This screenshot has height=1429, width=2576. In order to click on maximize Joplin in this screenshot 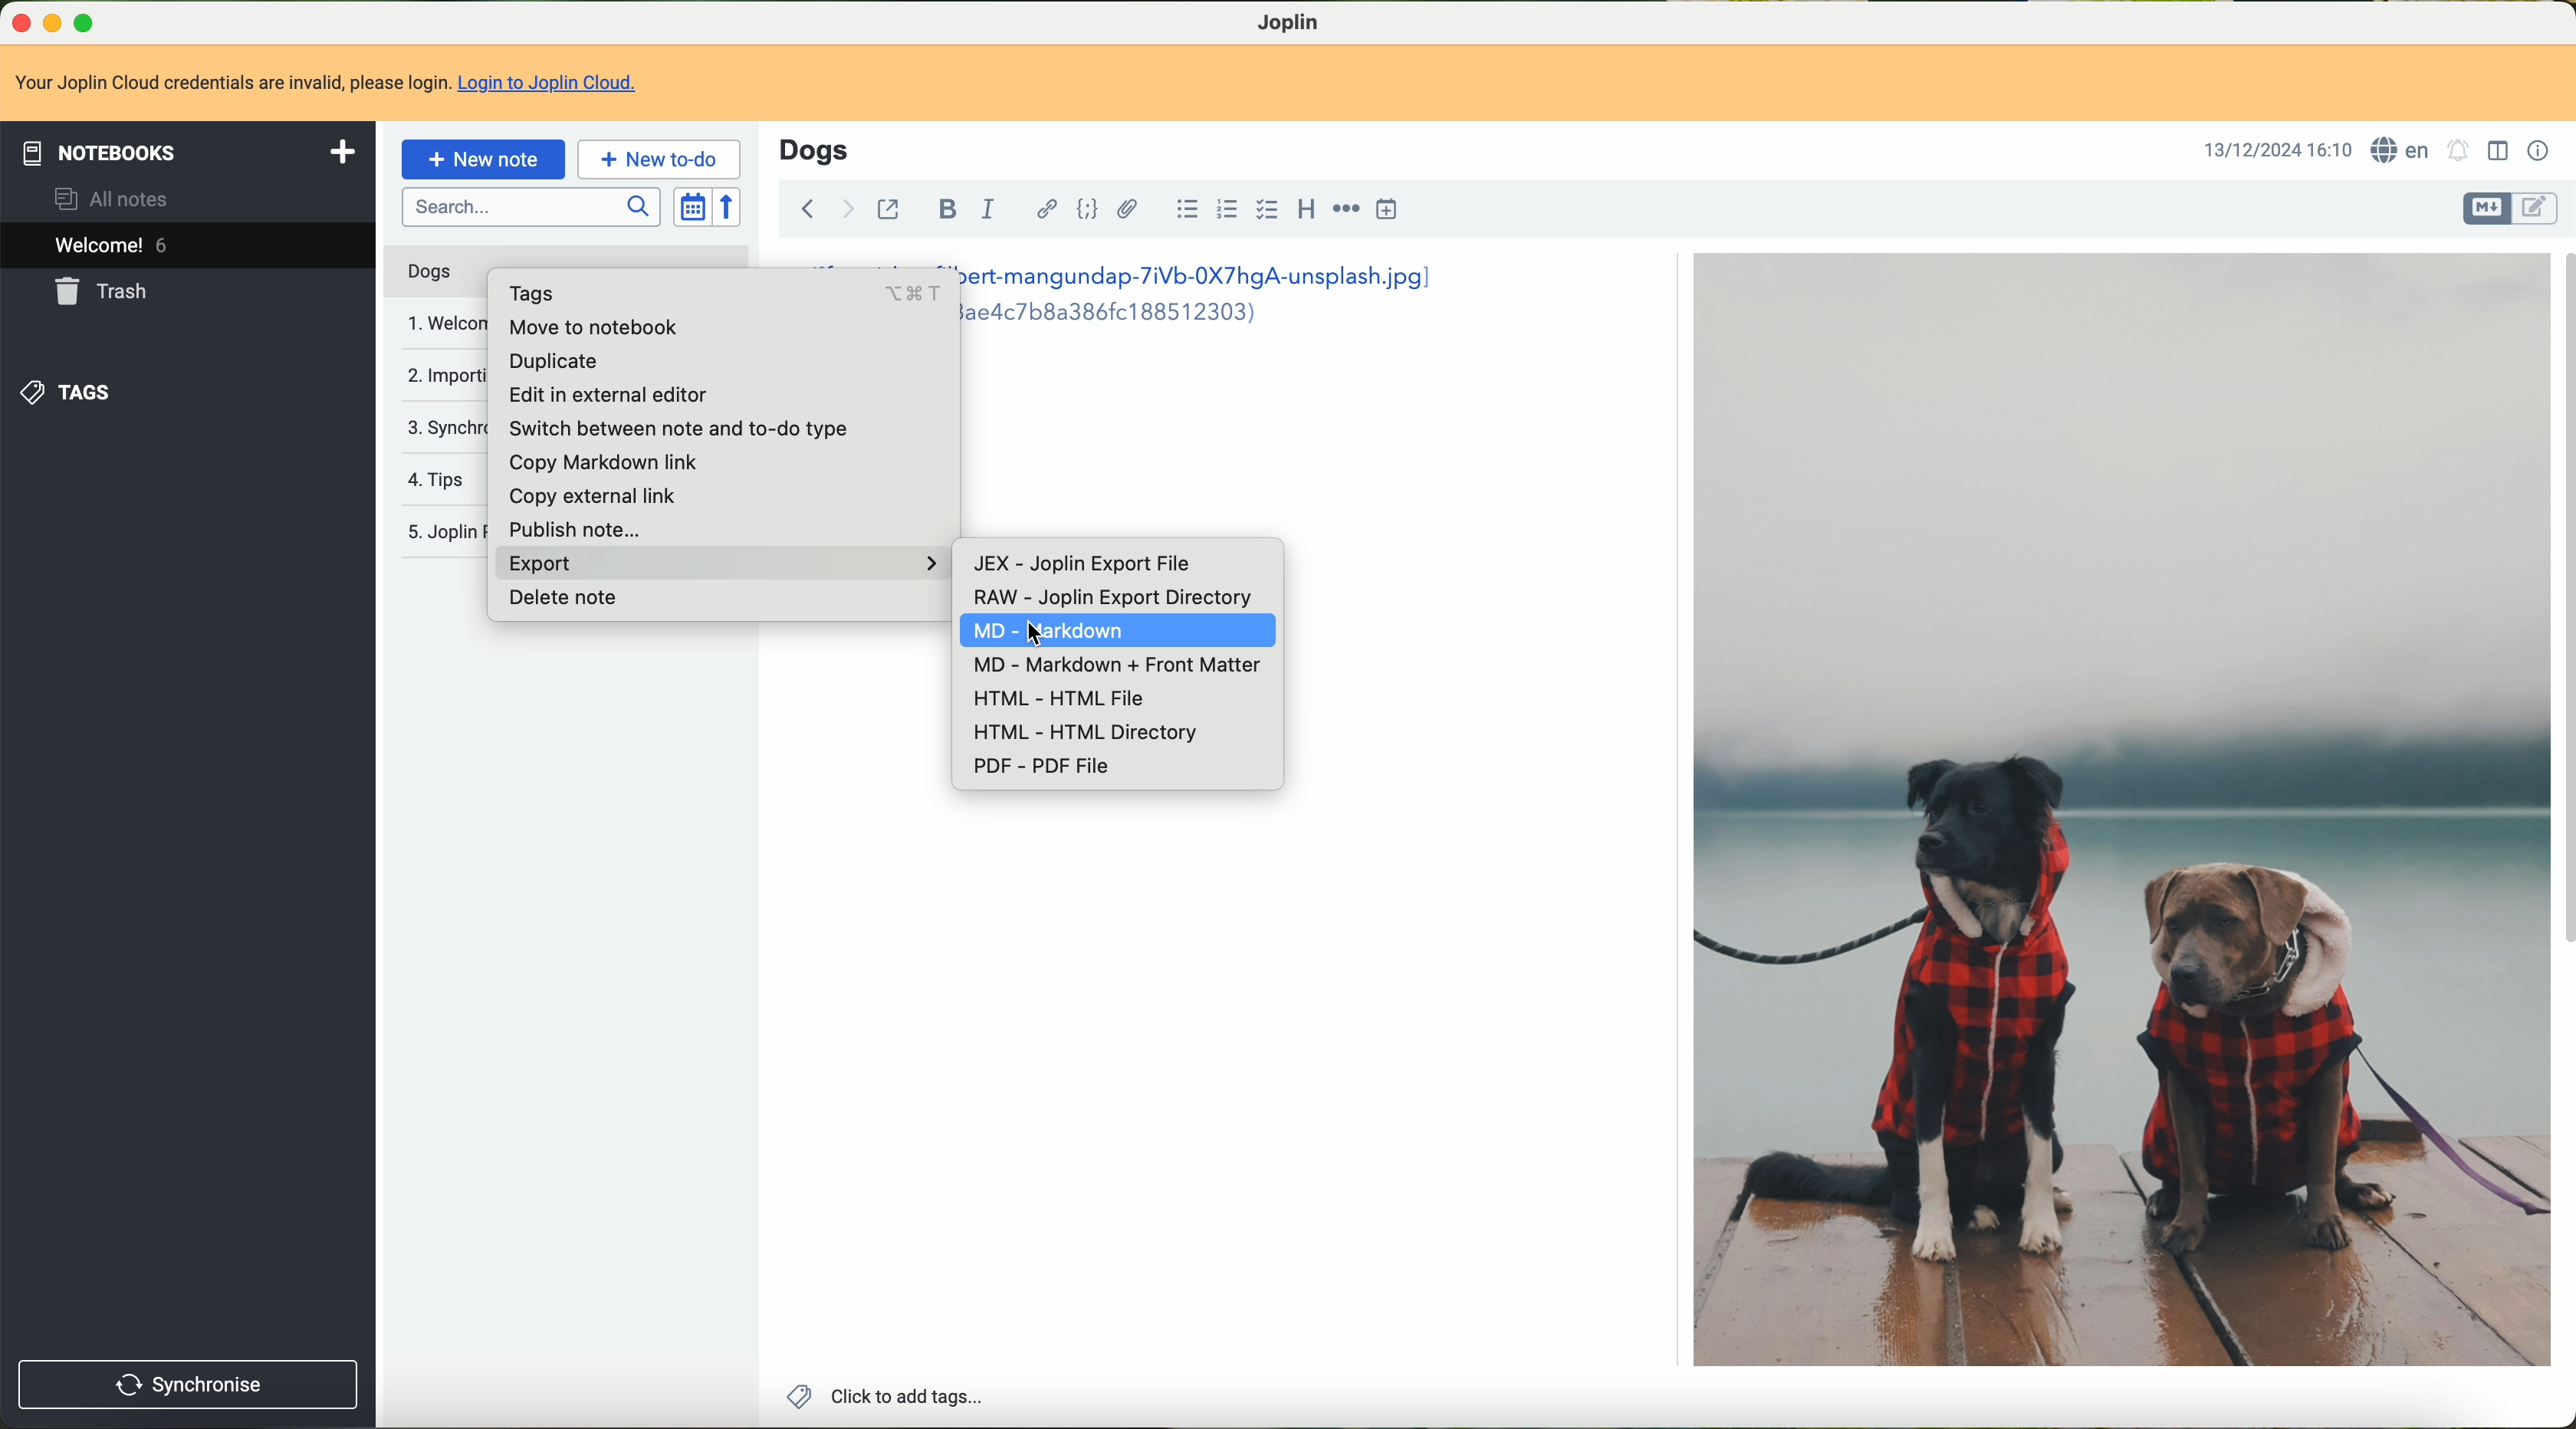, I will do `click(87, 24)`.